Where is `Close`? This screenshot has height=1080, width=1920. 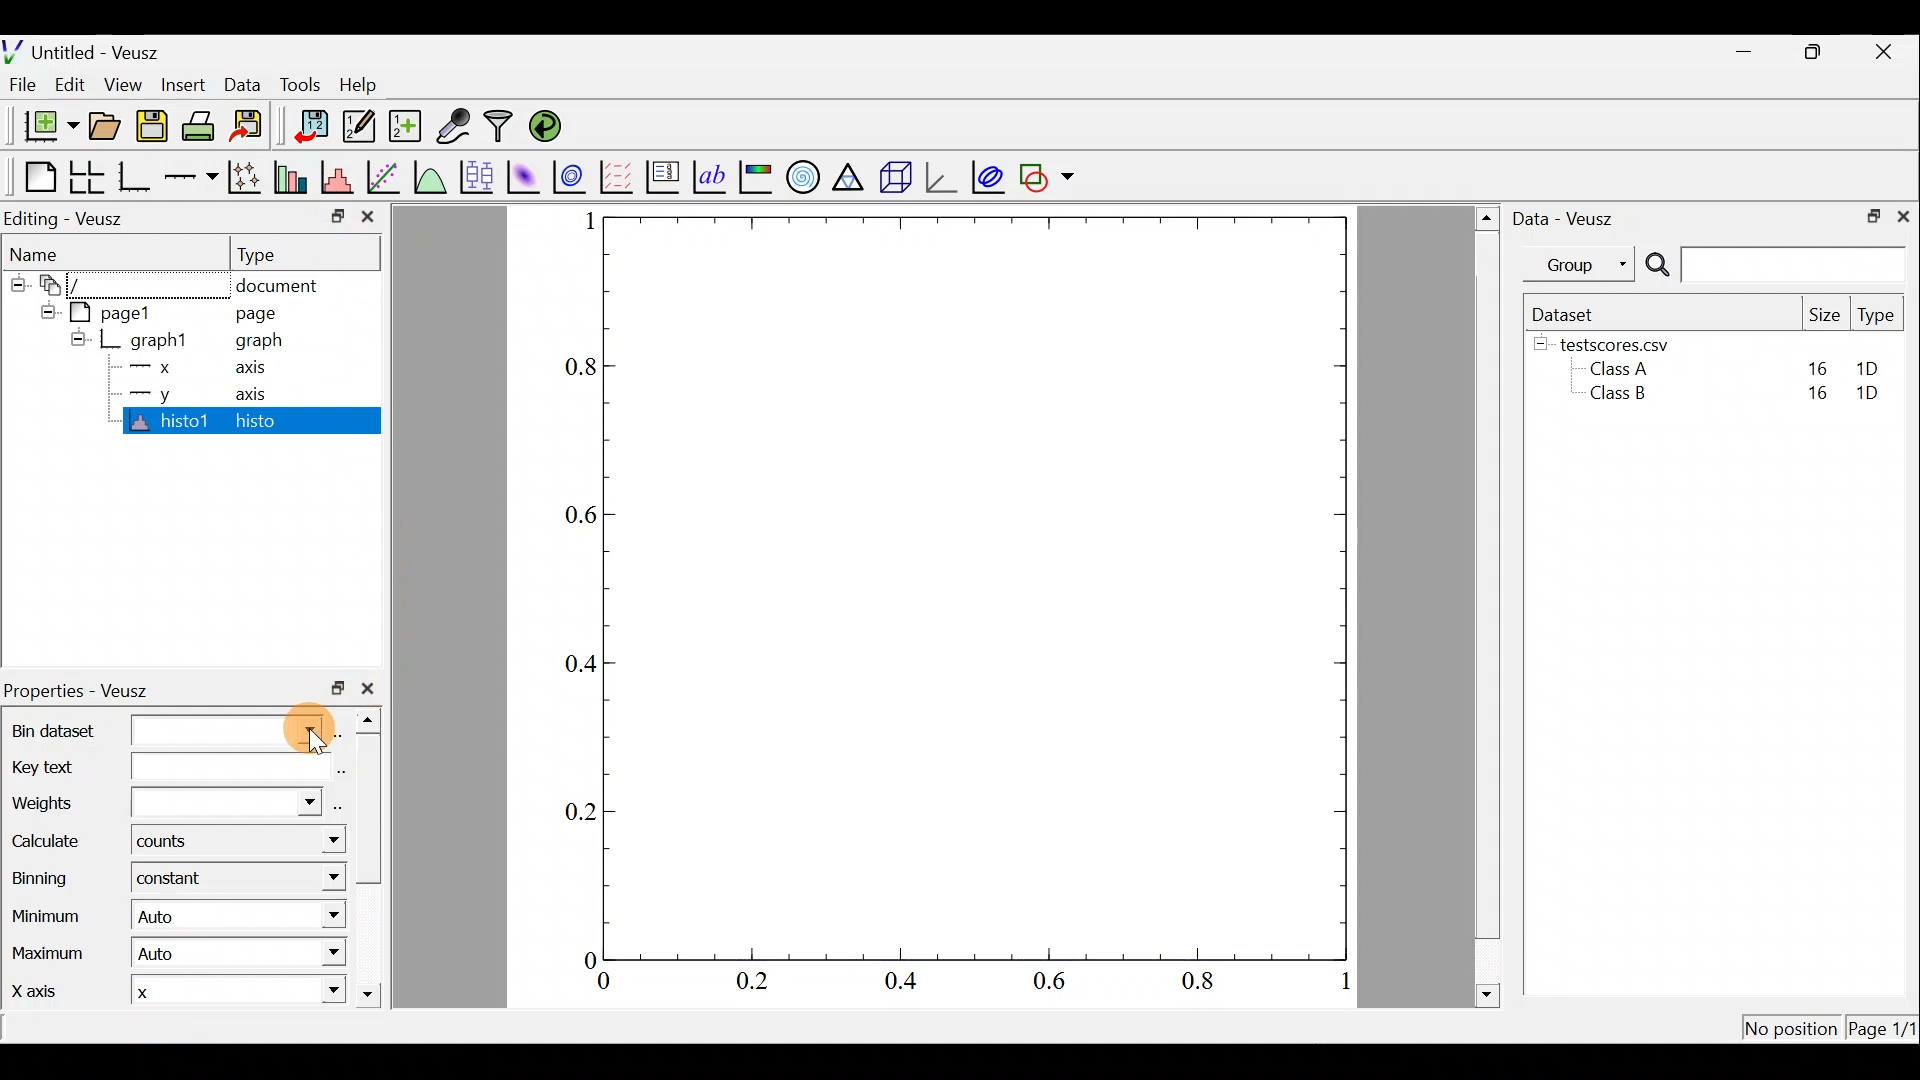 Close is located at coordinates (1906, 218).